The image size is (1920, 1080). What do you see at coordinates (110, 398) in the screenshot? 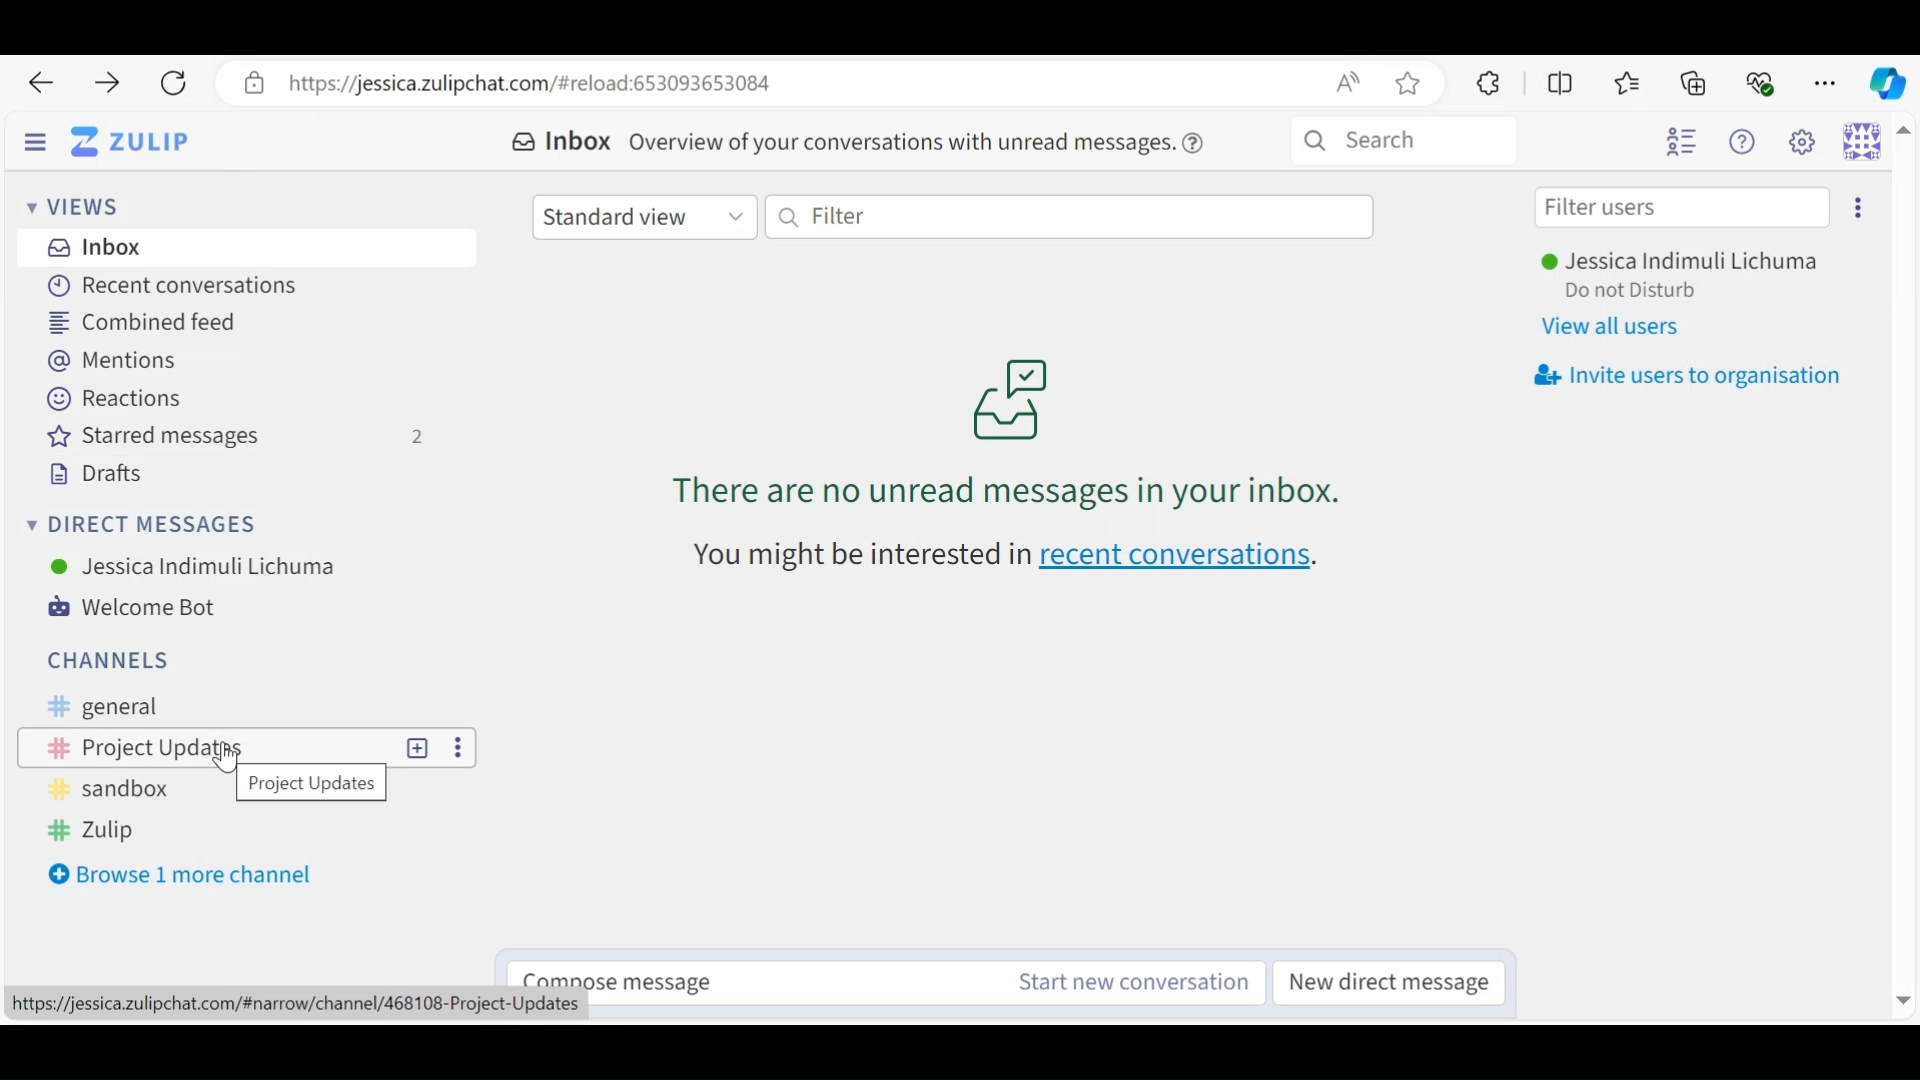
I see `Reactions` at bounding box center [110, 398].